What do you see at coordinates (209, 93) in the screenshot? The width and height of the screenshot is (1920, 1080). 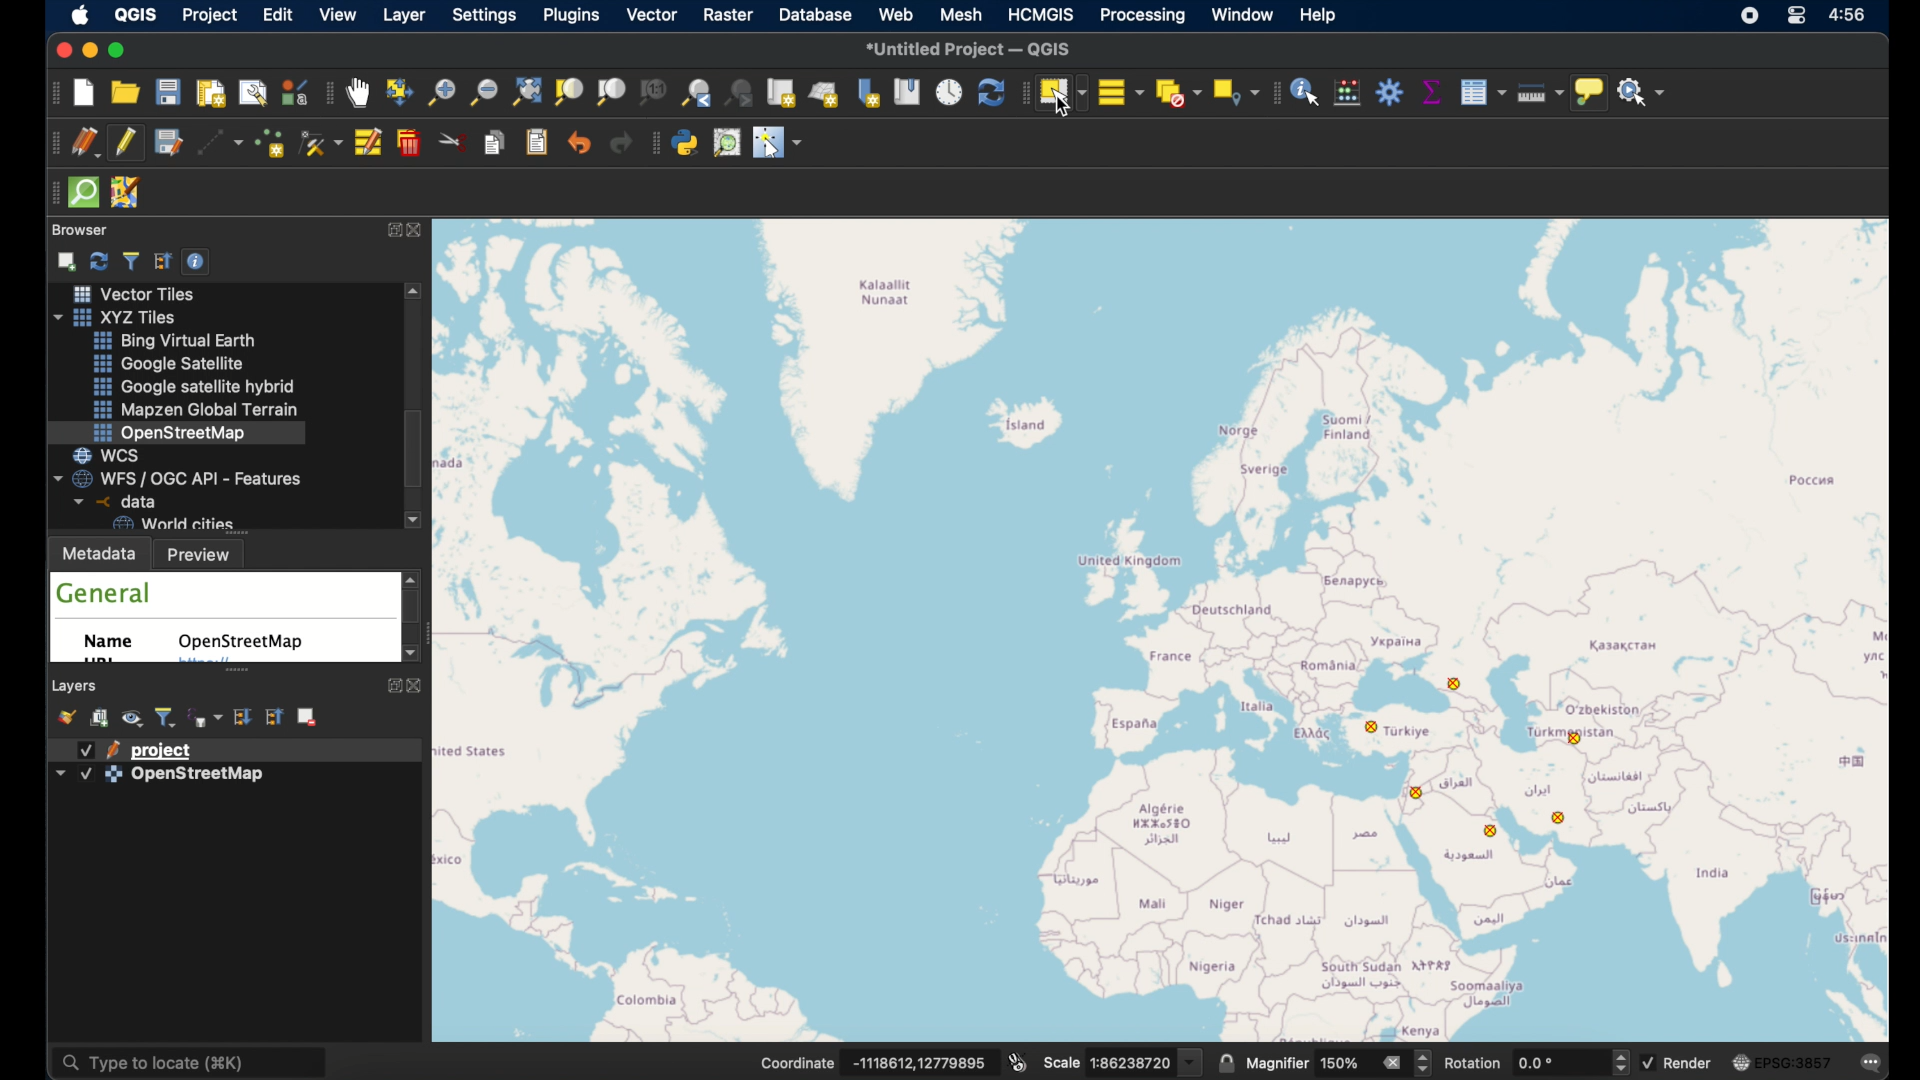 I see `new print layout` at bounding box center [209, 93].